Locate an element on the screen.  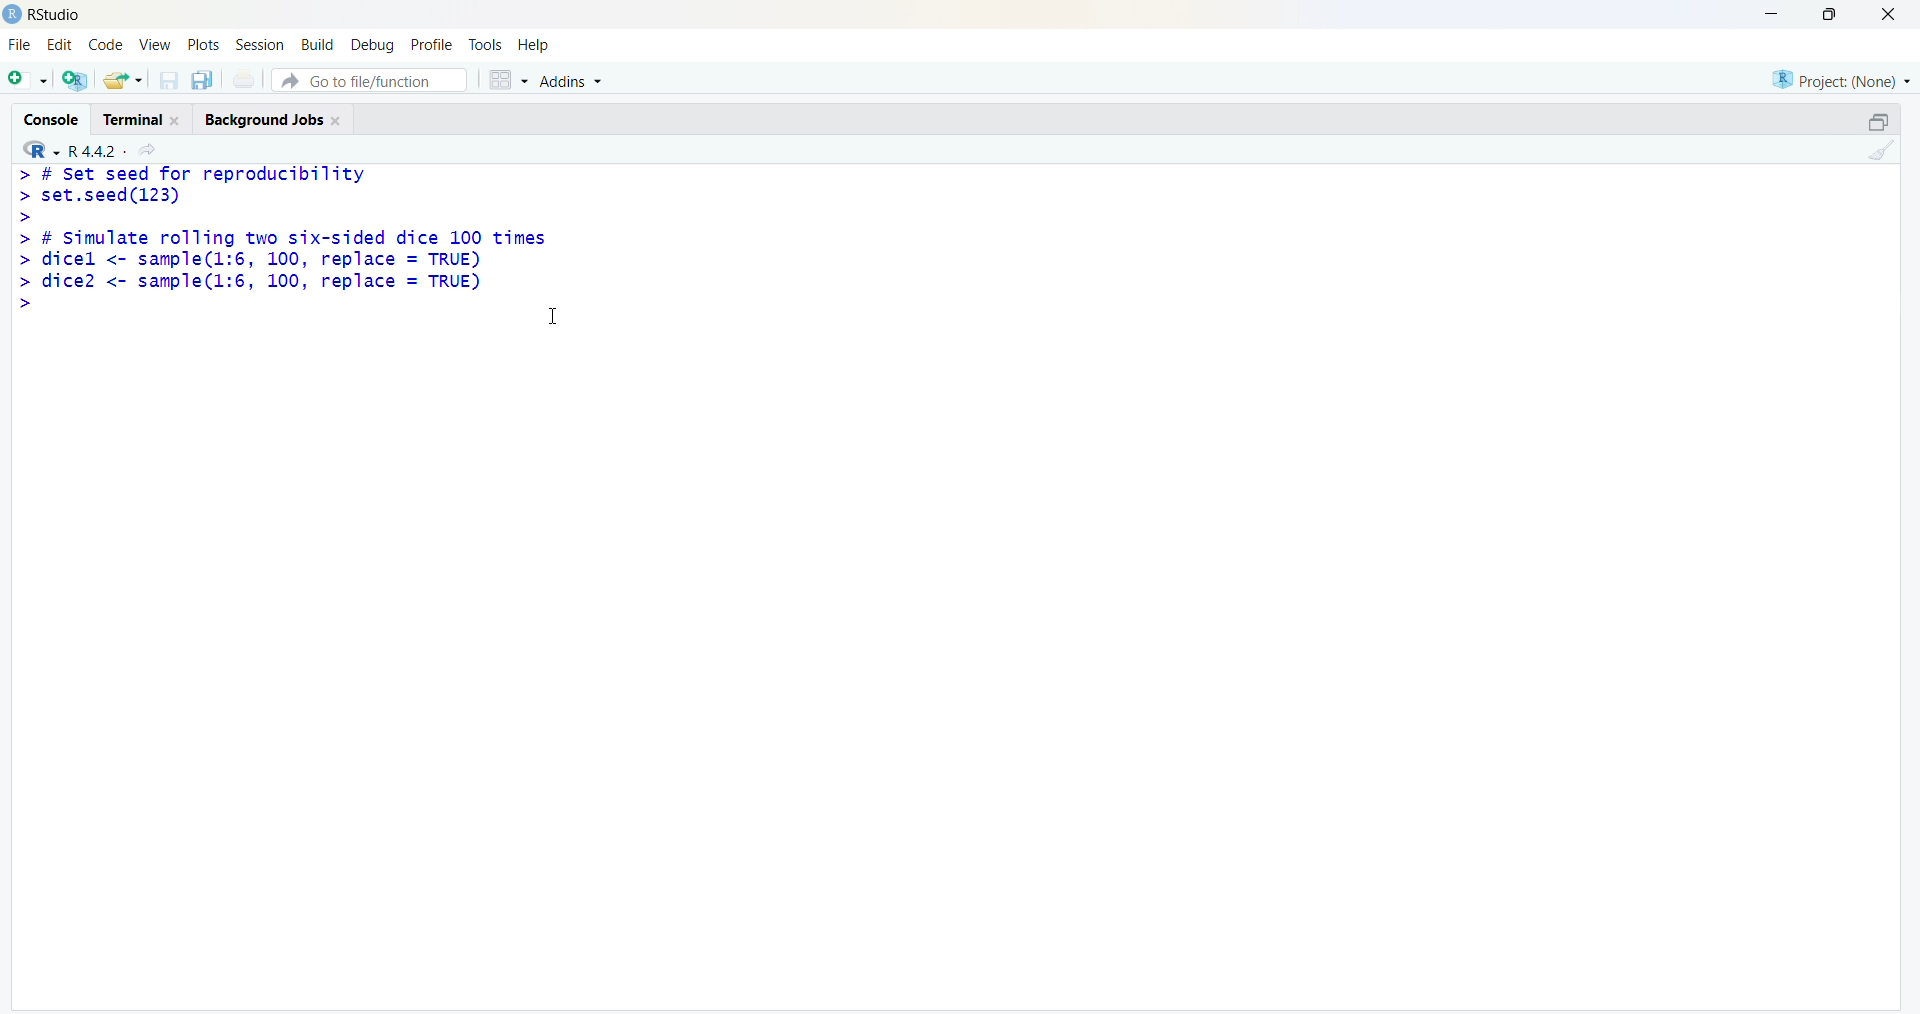
go to file/function is located at coordinates (369, 80).